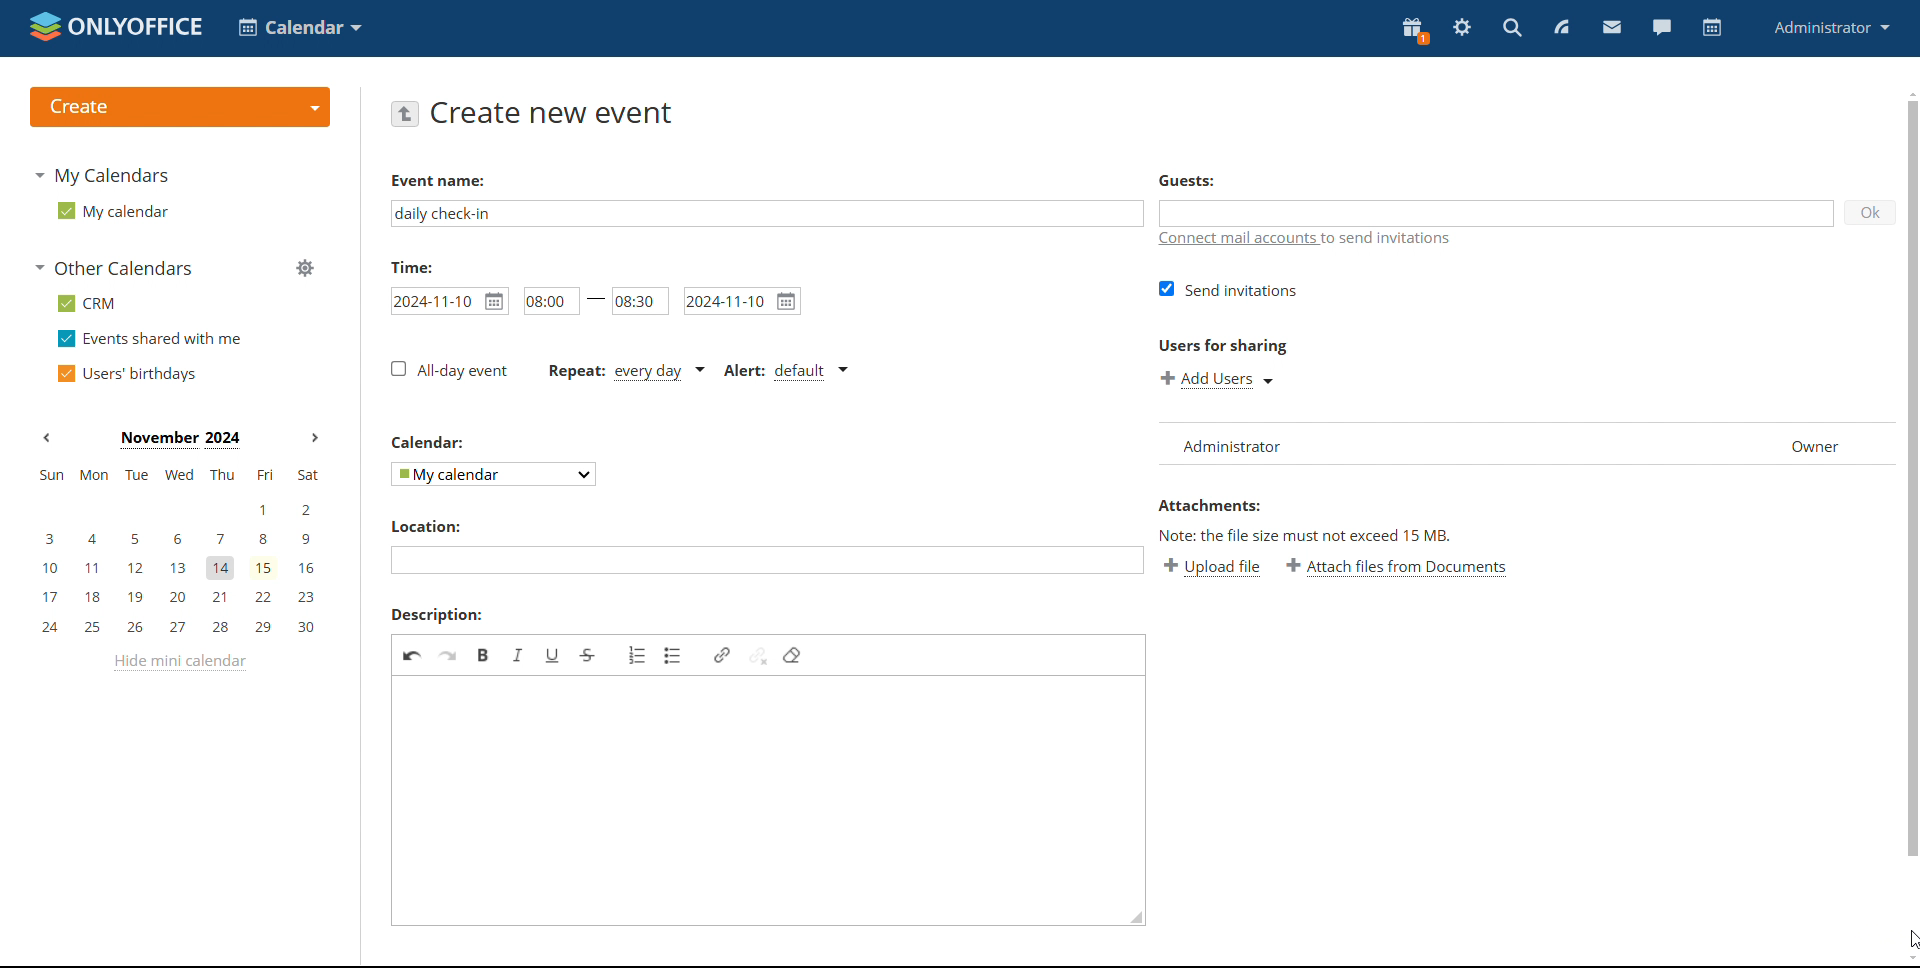 This screenshot has width=1920, height=968. What do you see at coordinates (1865, 210) in the screenshot?
I see `ok` at bounding box center [1865, 210].